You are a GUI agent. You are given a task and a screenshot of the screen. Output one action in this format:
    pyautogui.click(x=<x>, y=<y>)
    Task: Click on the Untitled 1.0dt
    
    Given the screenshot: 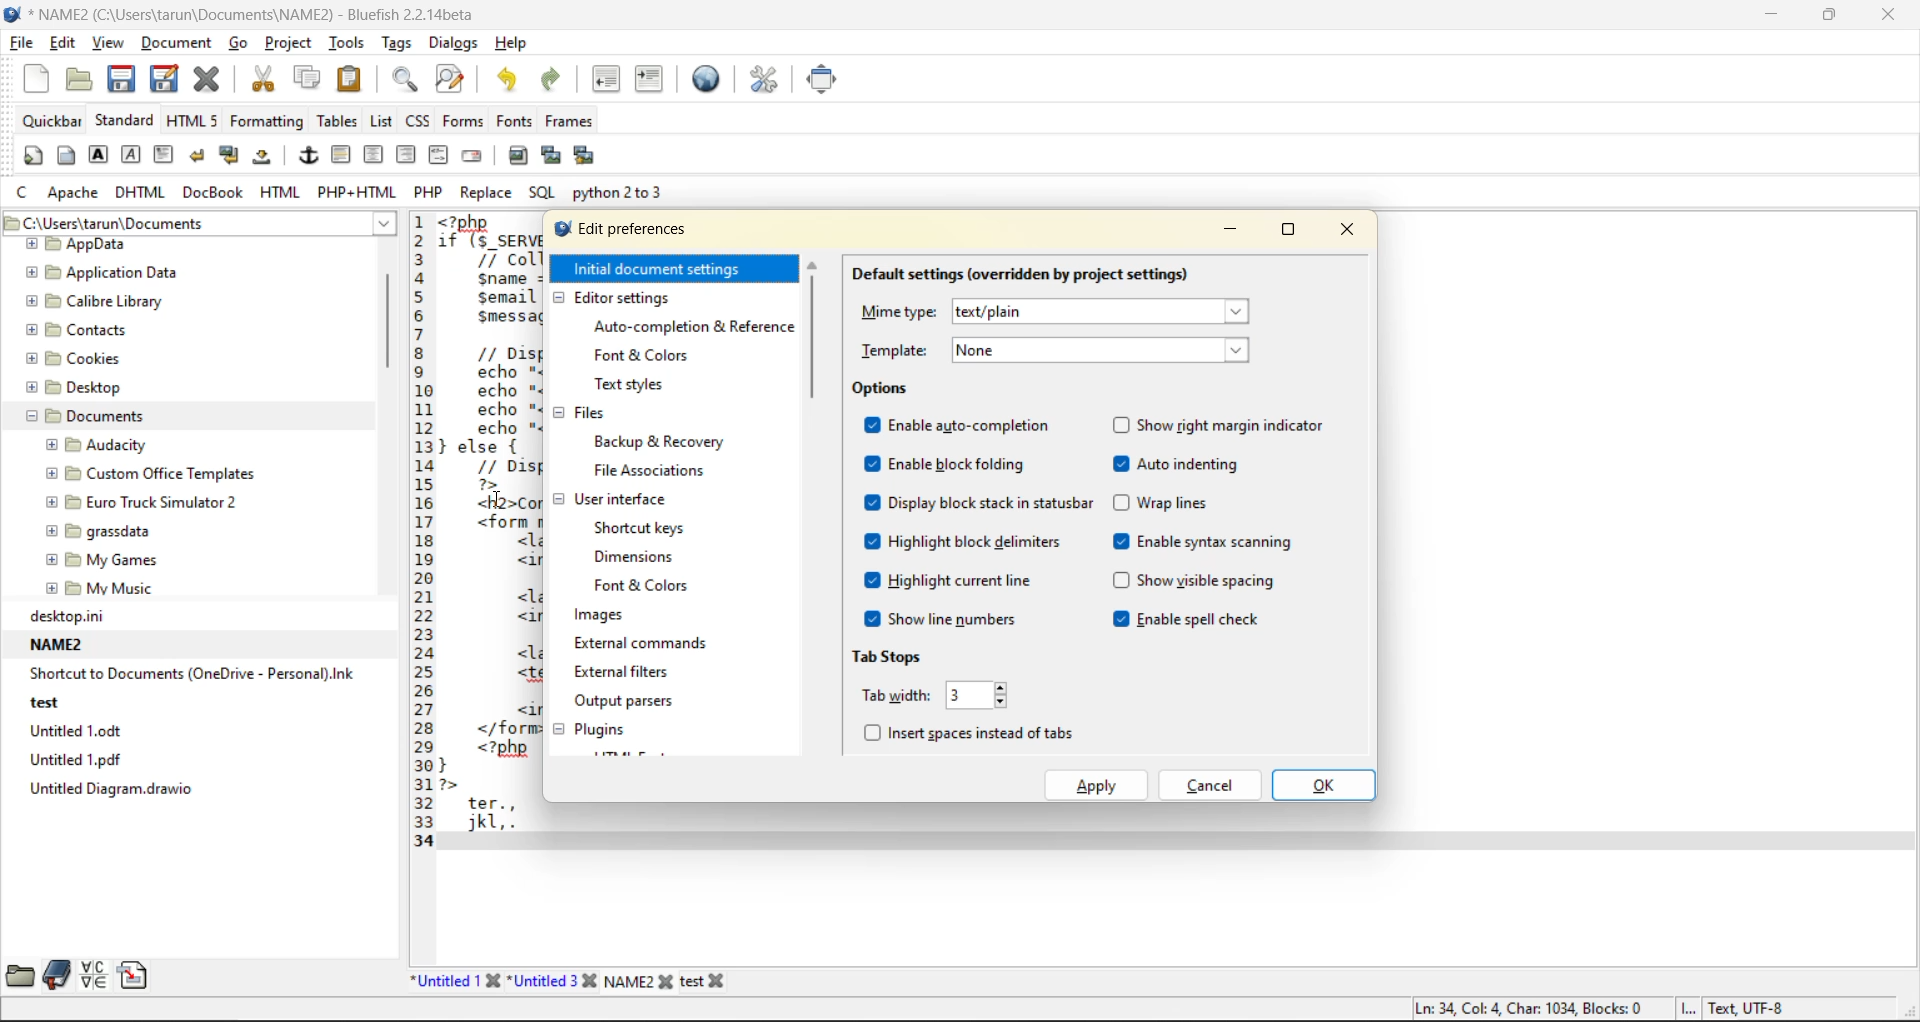 What is the action you would take?
    pyautogui.click(x=74, y=731)
    